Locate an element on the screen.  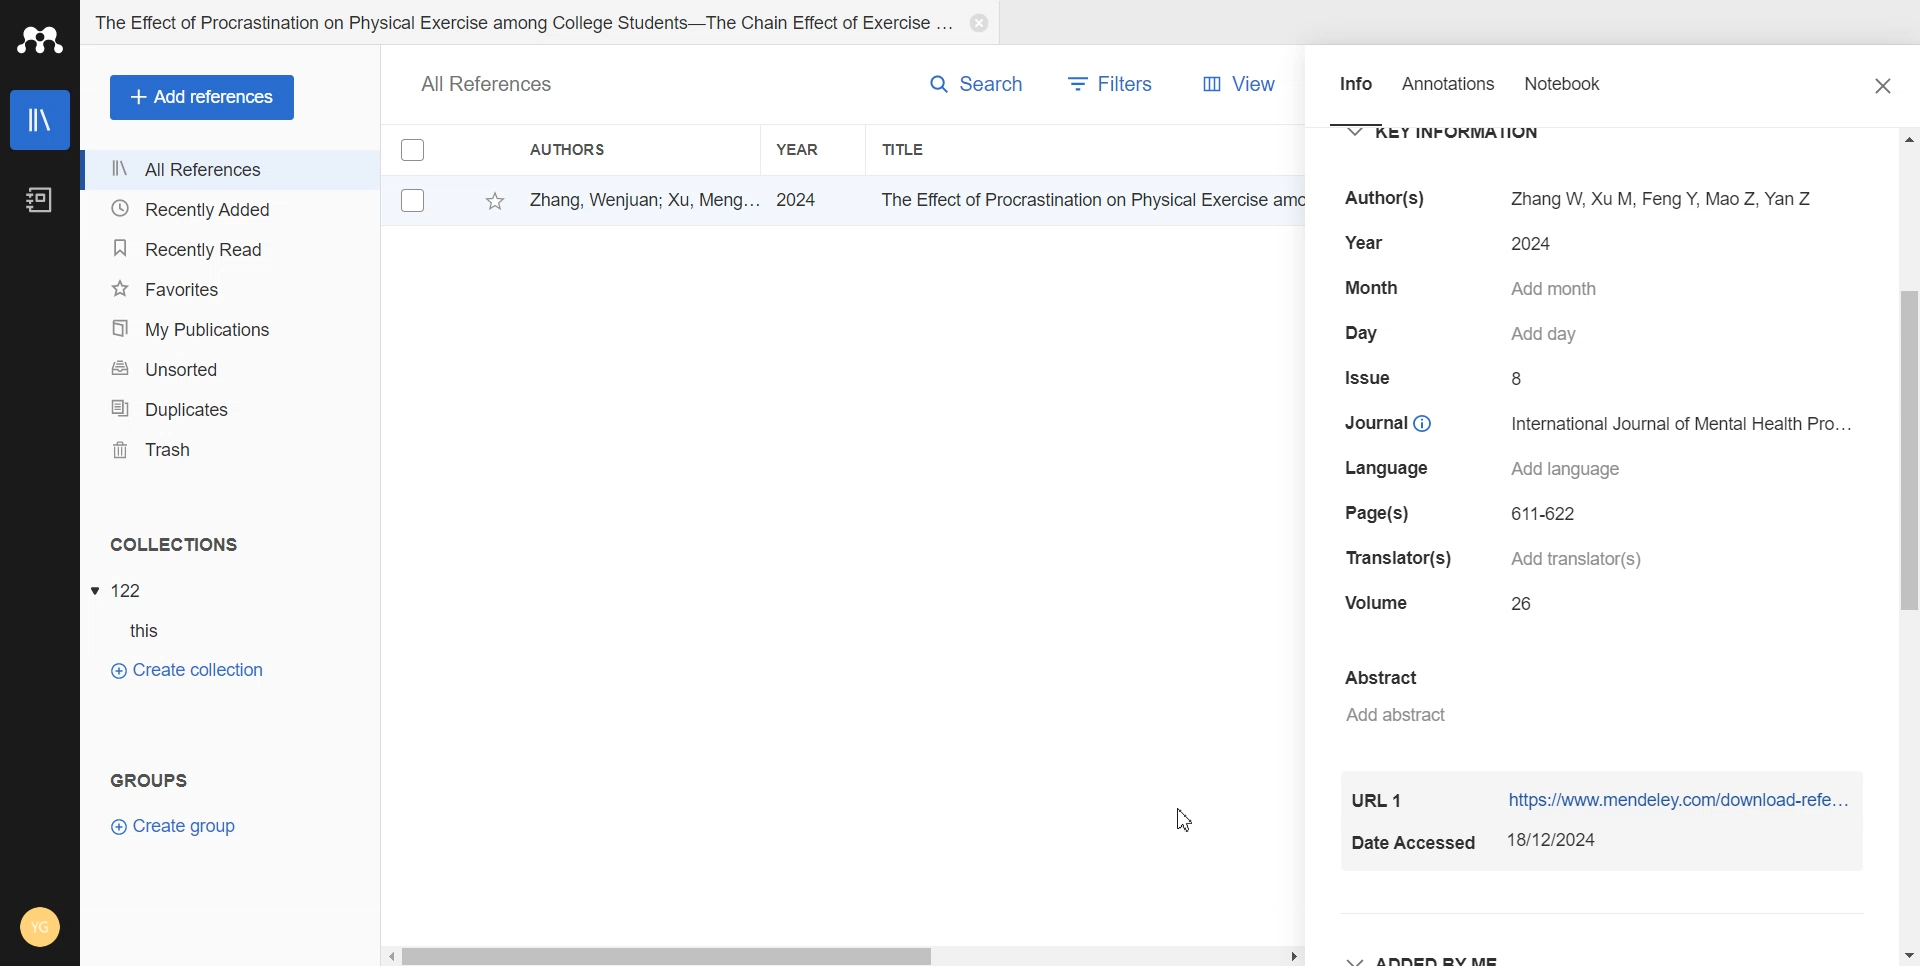
Subfolder is located at coordinates (135, 632).